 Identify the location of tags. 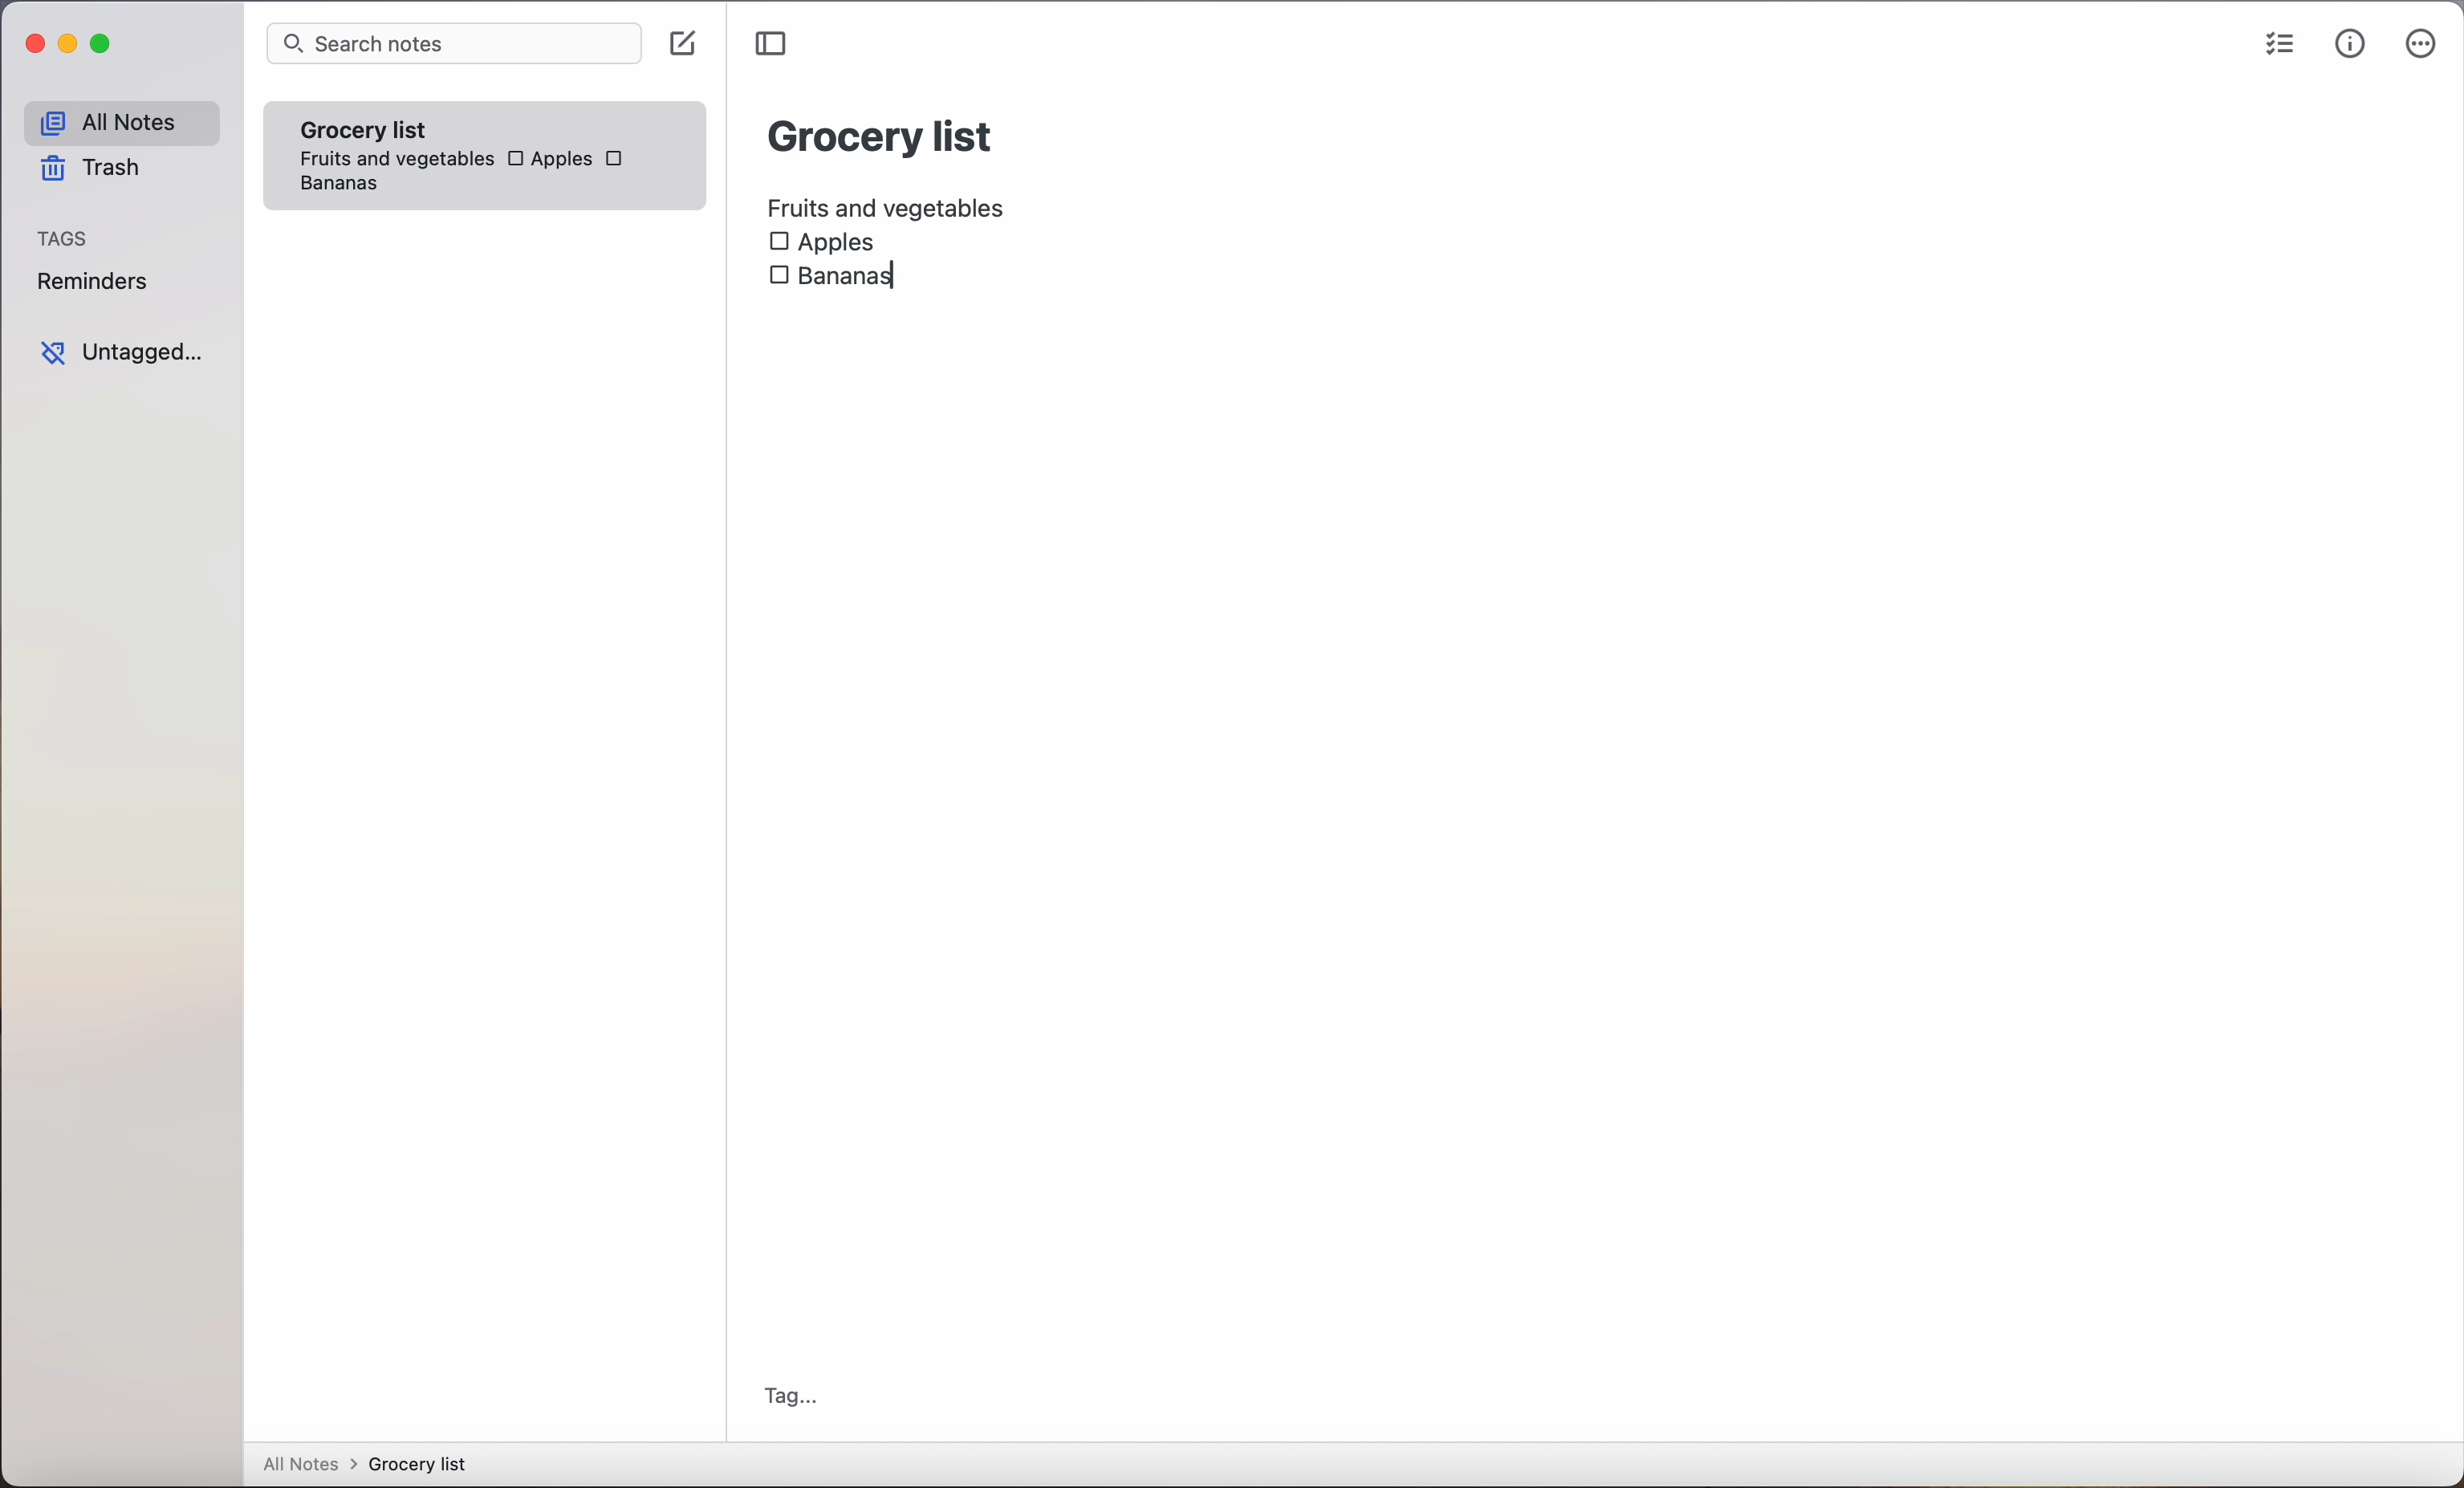
(65, 240).